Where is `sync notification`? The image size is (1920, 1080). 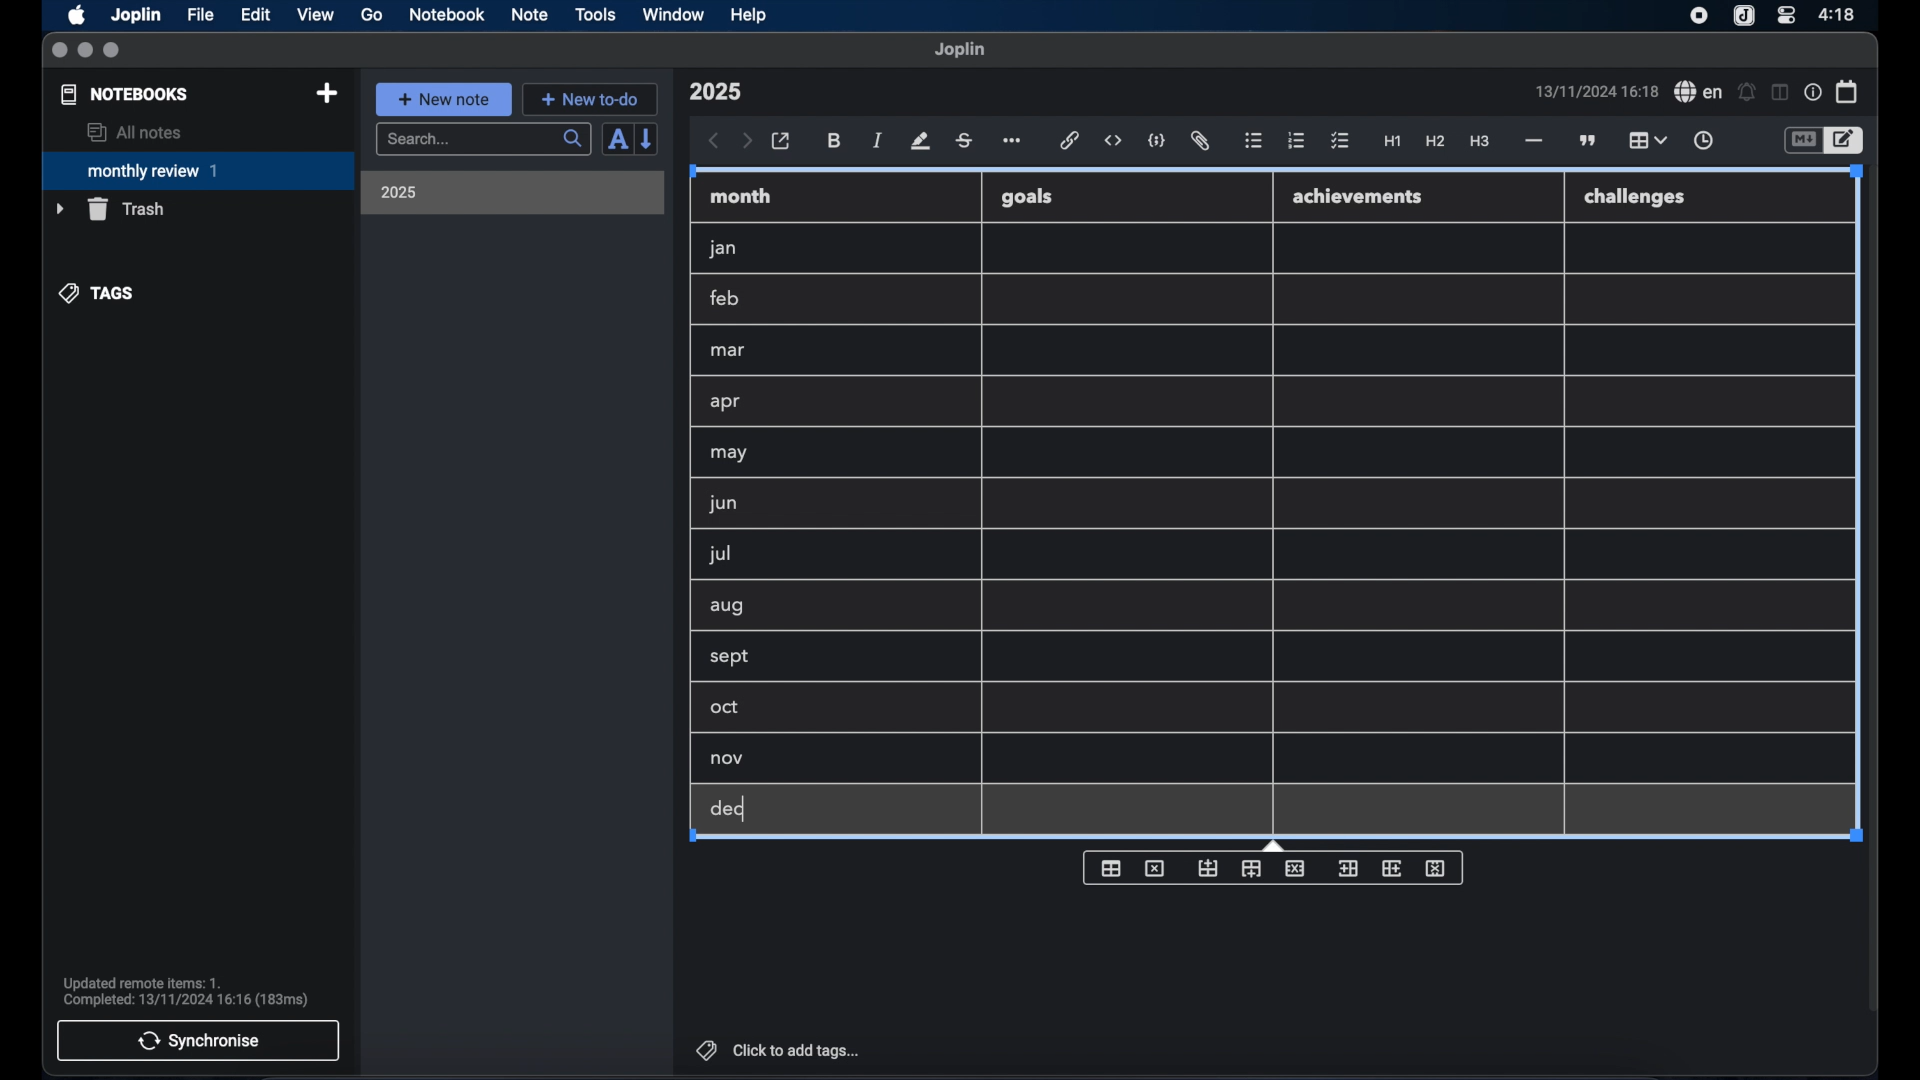
sync notification is located at coordinates (186, 992).